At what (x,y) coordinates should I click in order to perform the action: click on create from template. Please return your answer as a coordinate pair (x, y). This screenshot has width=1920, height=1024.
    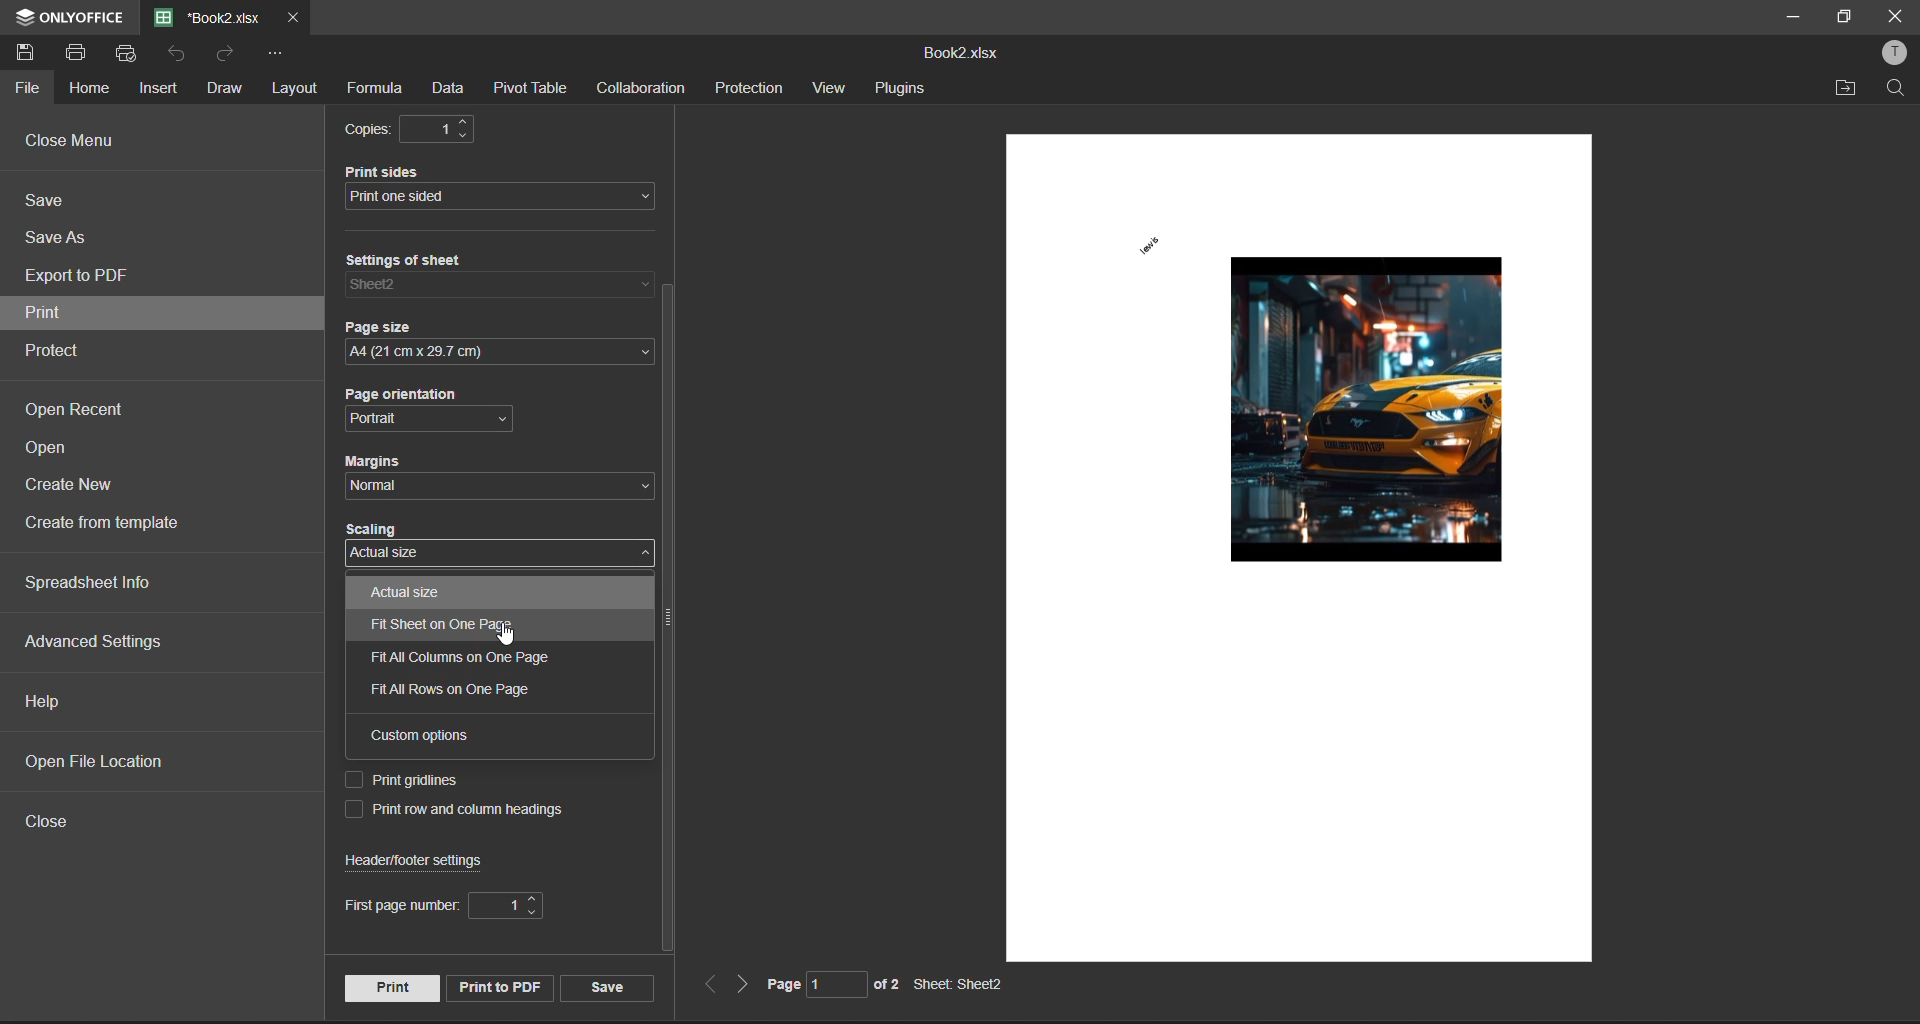
    Looking at the image, I should click on (118, 526).